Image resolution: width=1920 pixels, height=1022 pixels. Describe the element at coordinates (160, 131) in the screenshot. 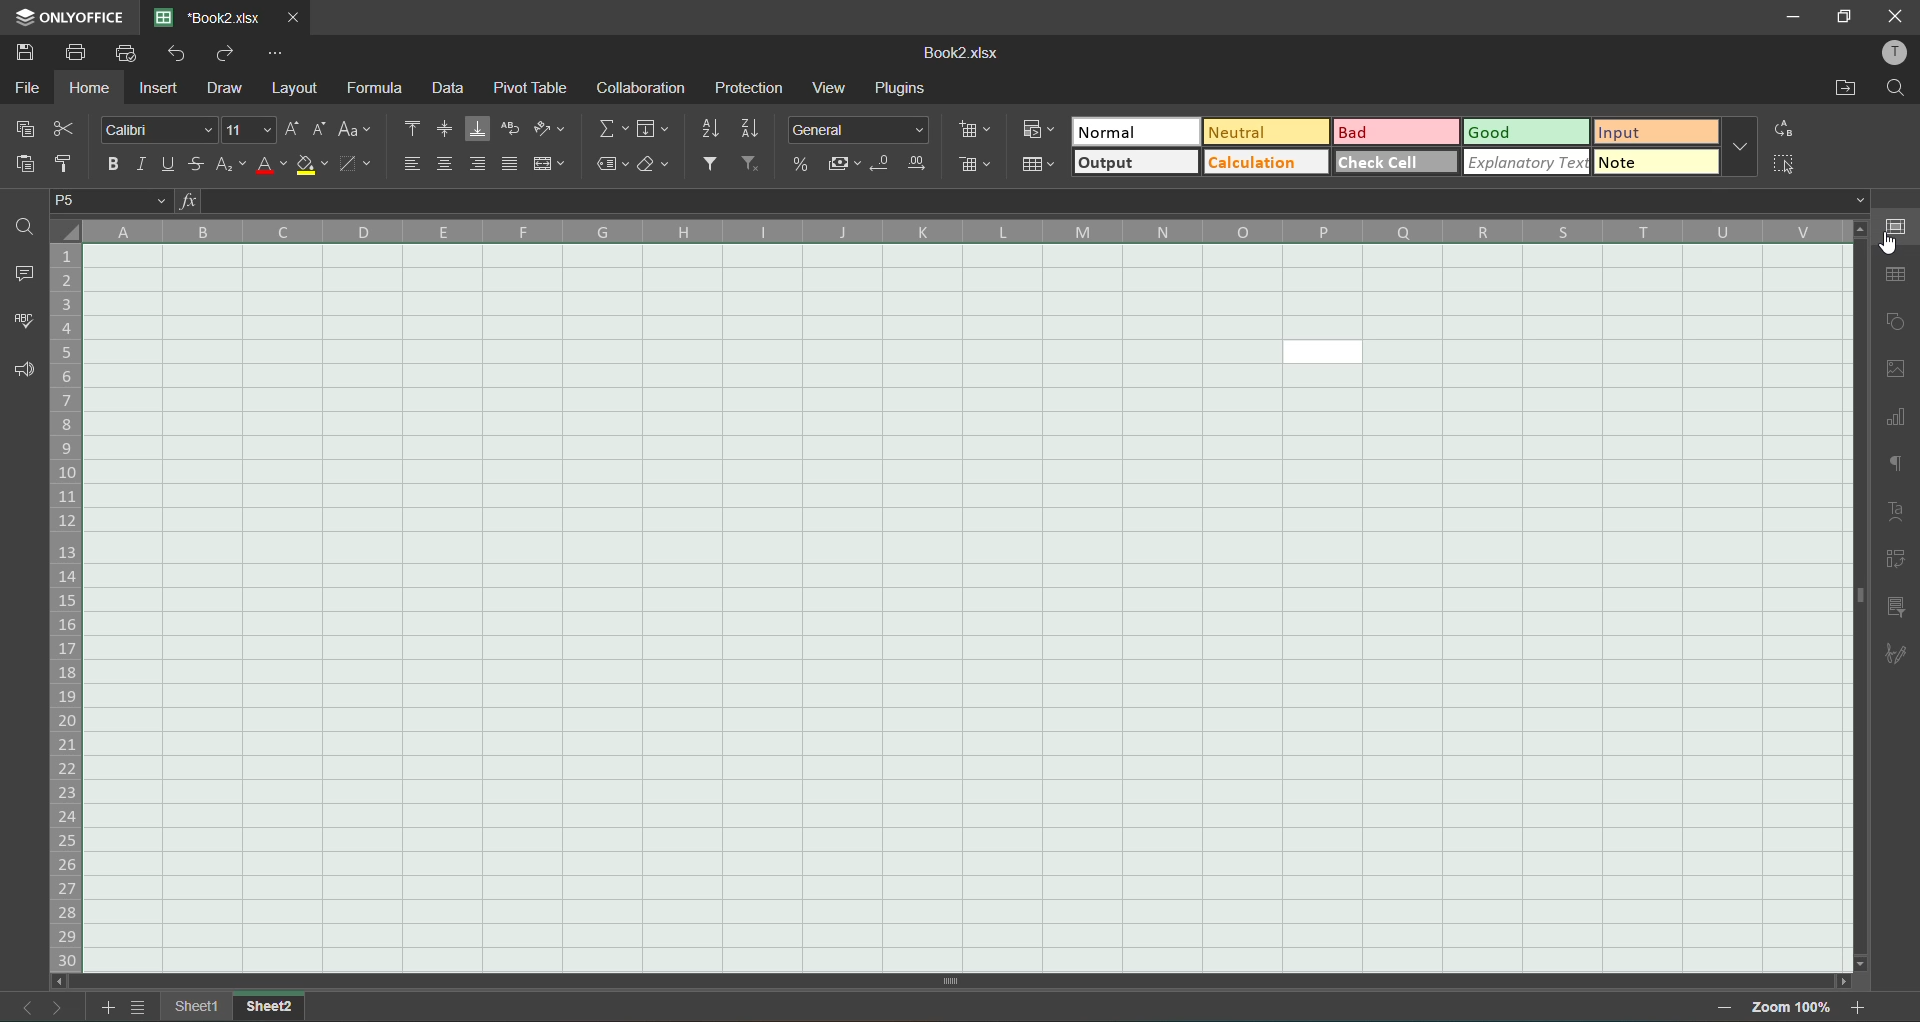

I see `font style` at that location.